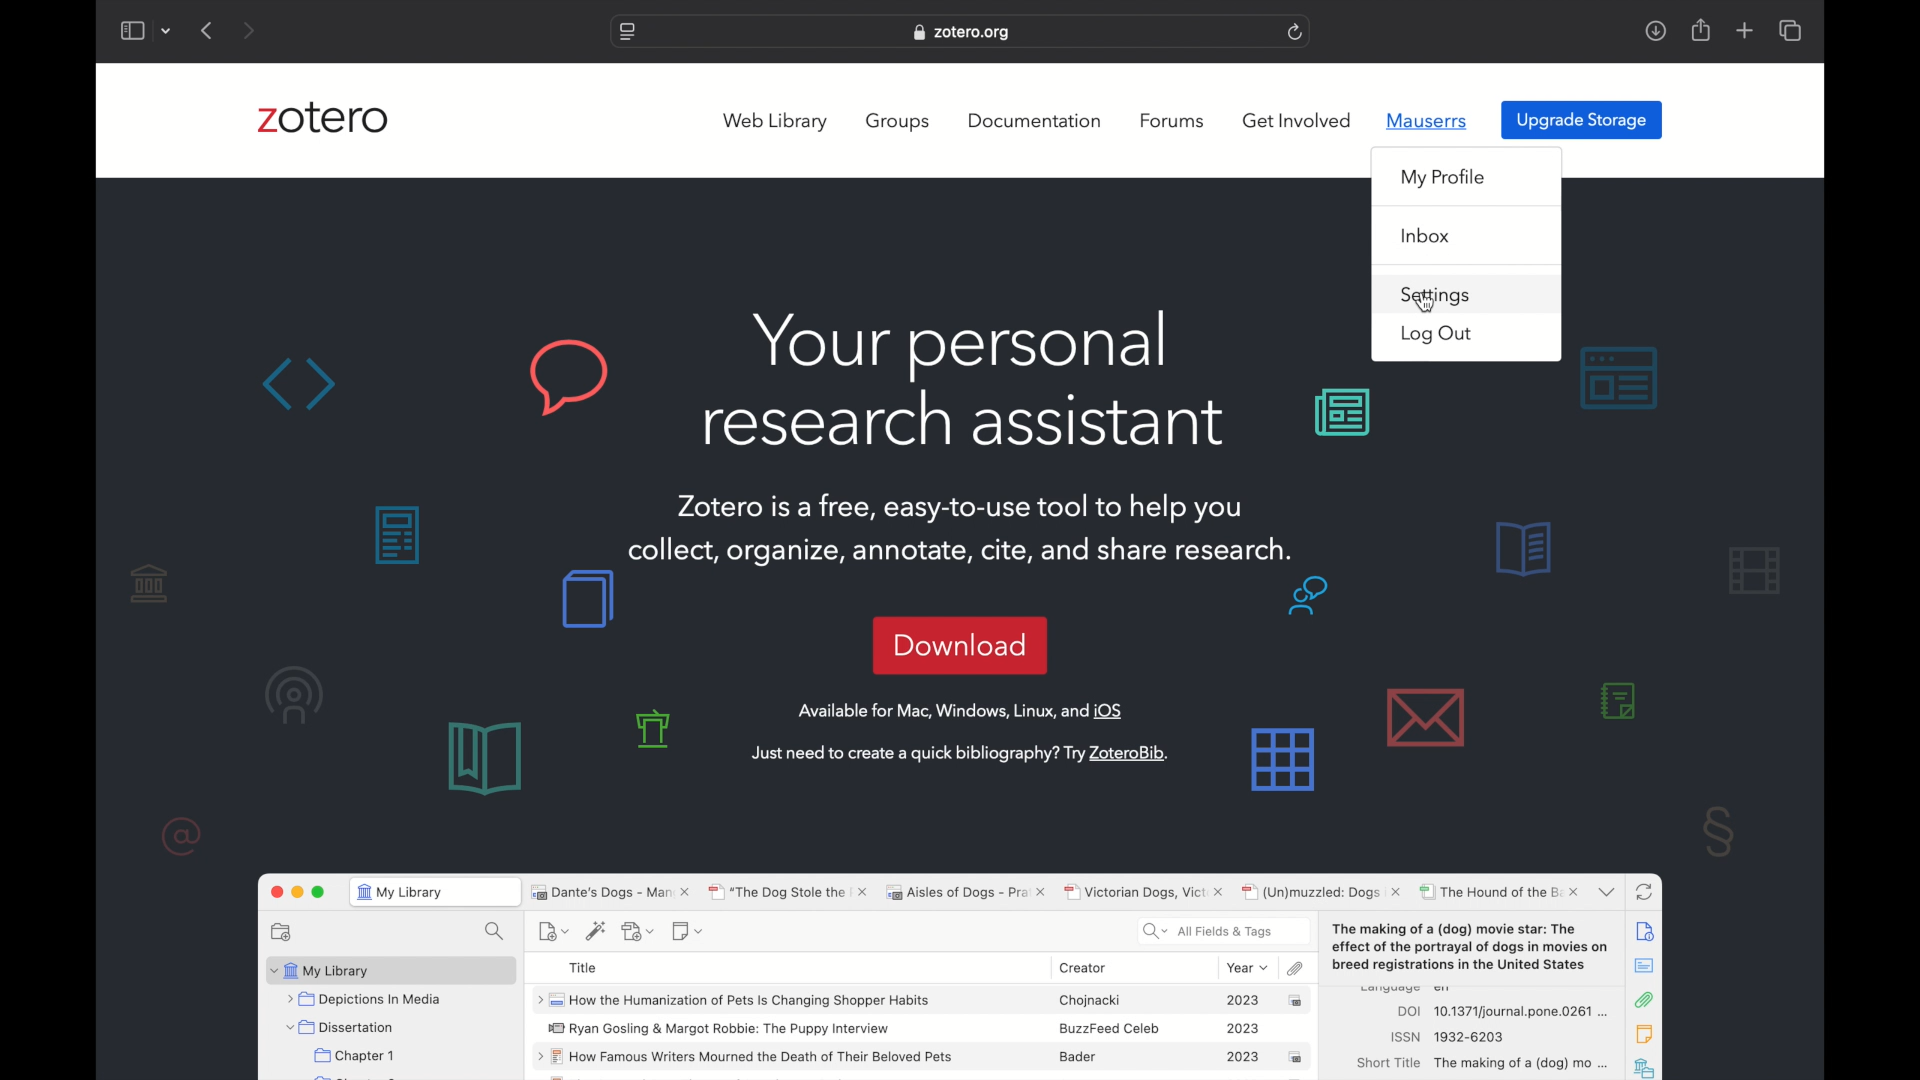 This screenshot has width=1920, height=1080. What do you see at coordinates (166, 30) in the screenshot?
I see `dropdown` at bounding box center [166, 30].